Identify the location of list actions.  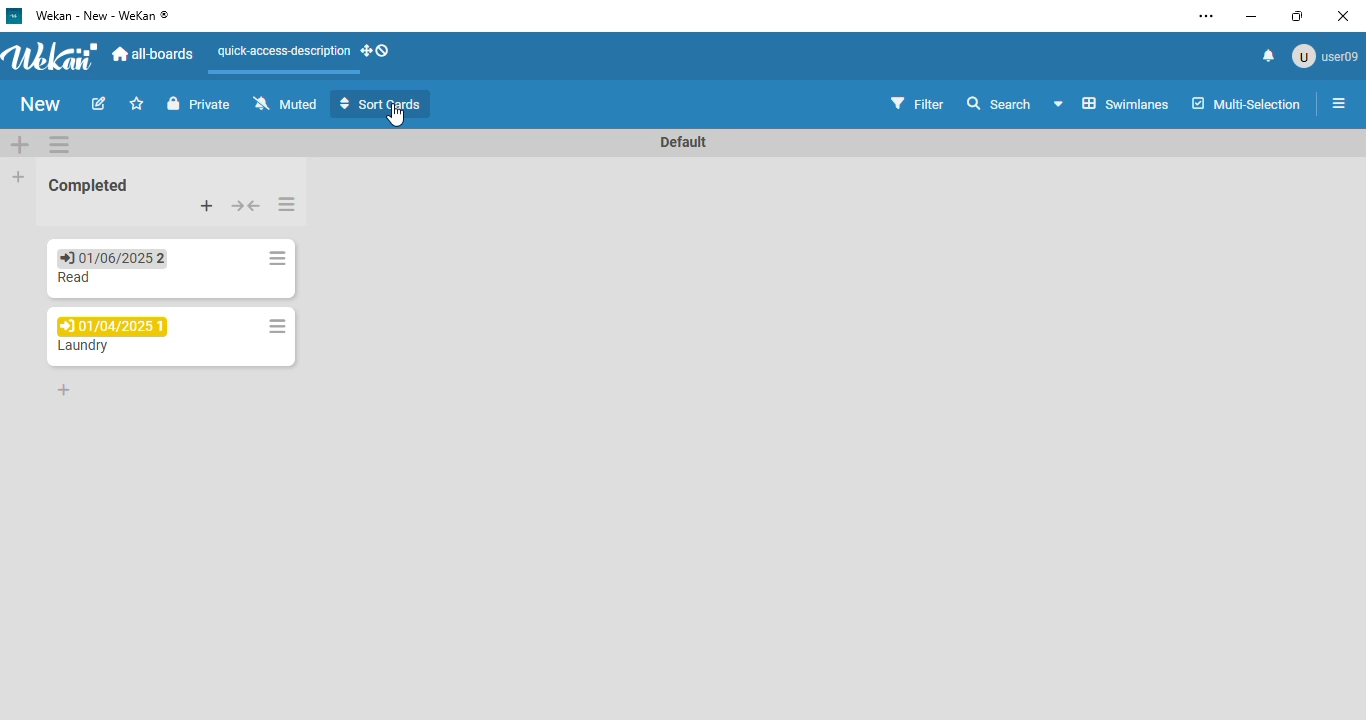
(273, 326).